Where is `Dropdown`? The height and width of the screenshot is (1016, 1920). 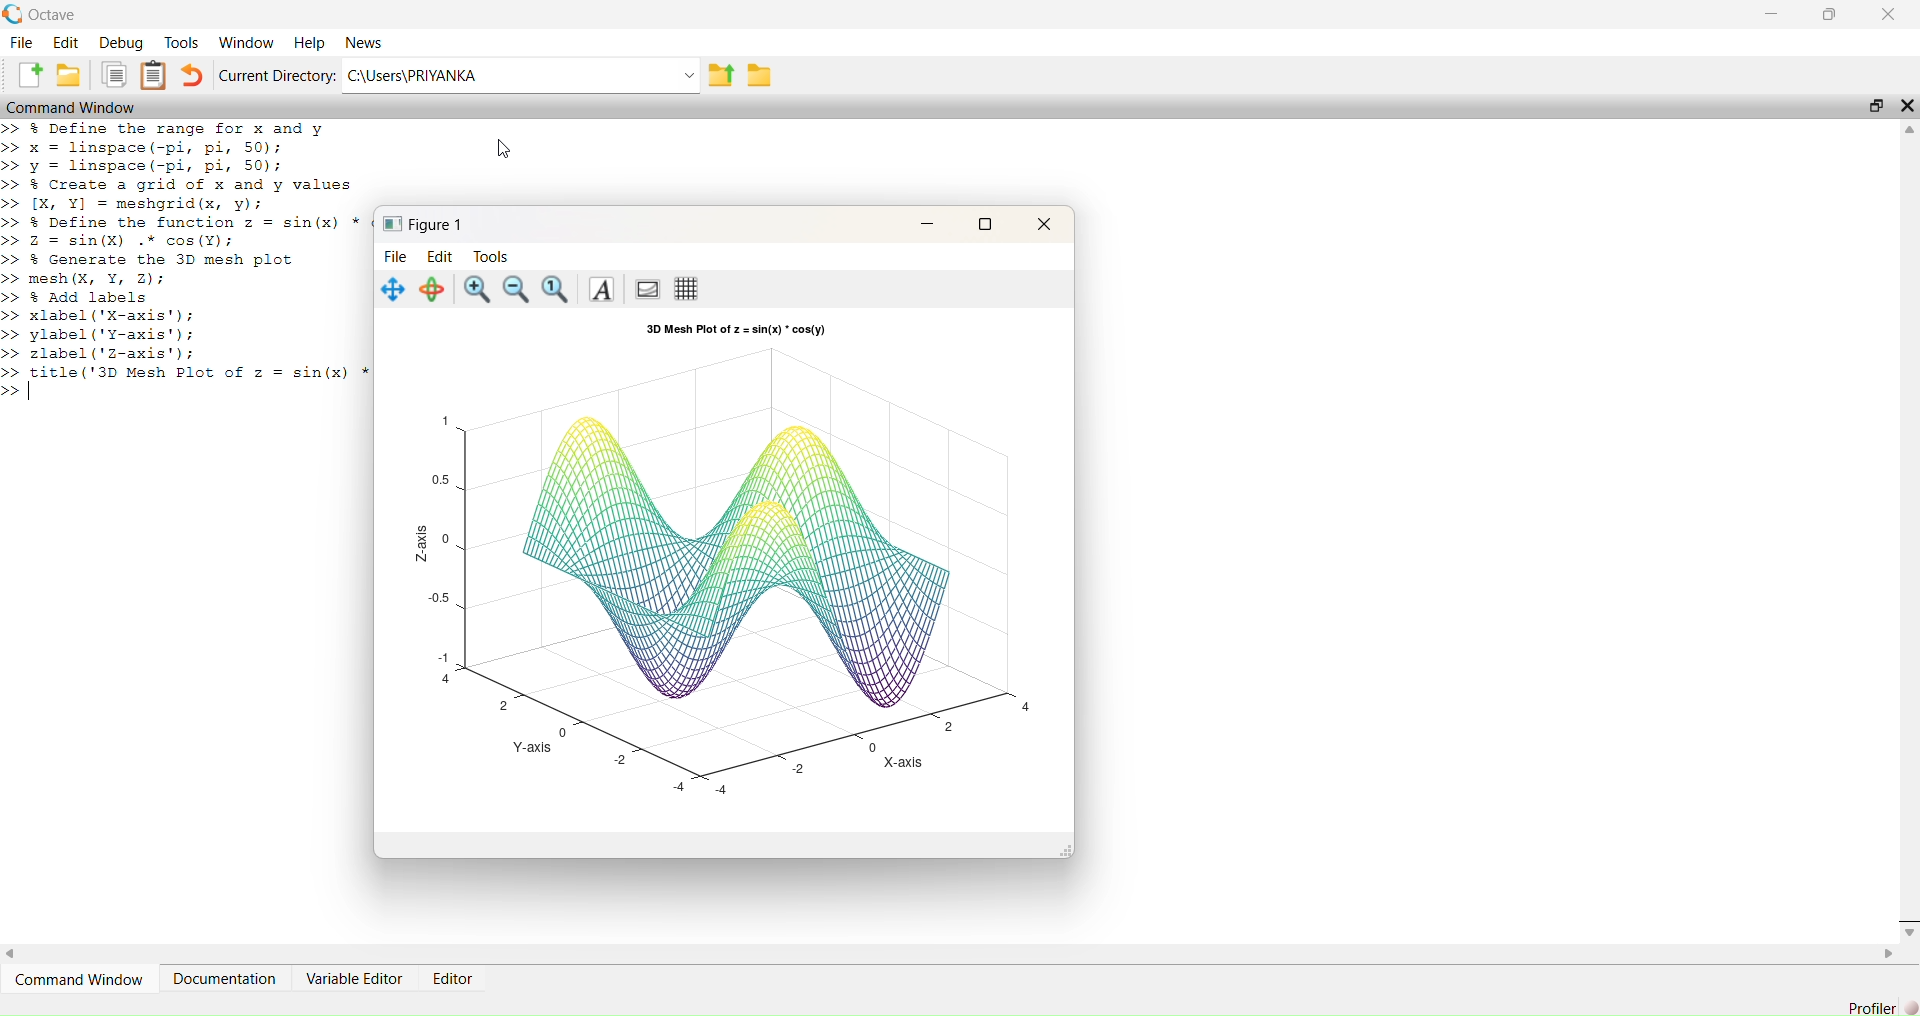
Dropdown is located at coordinates (692, 75).